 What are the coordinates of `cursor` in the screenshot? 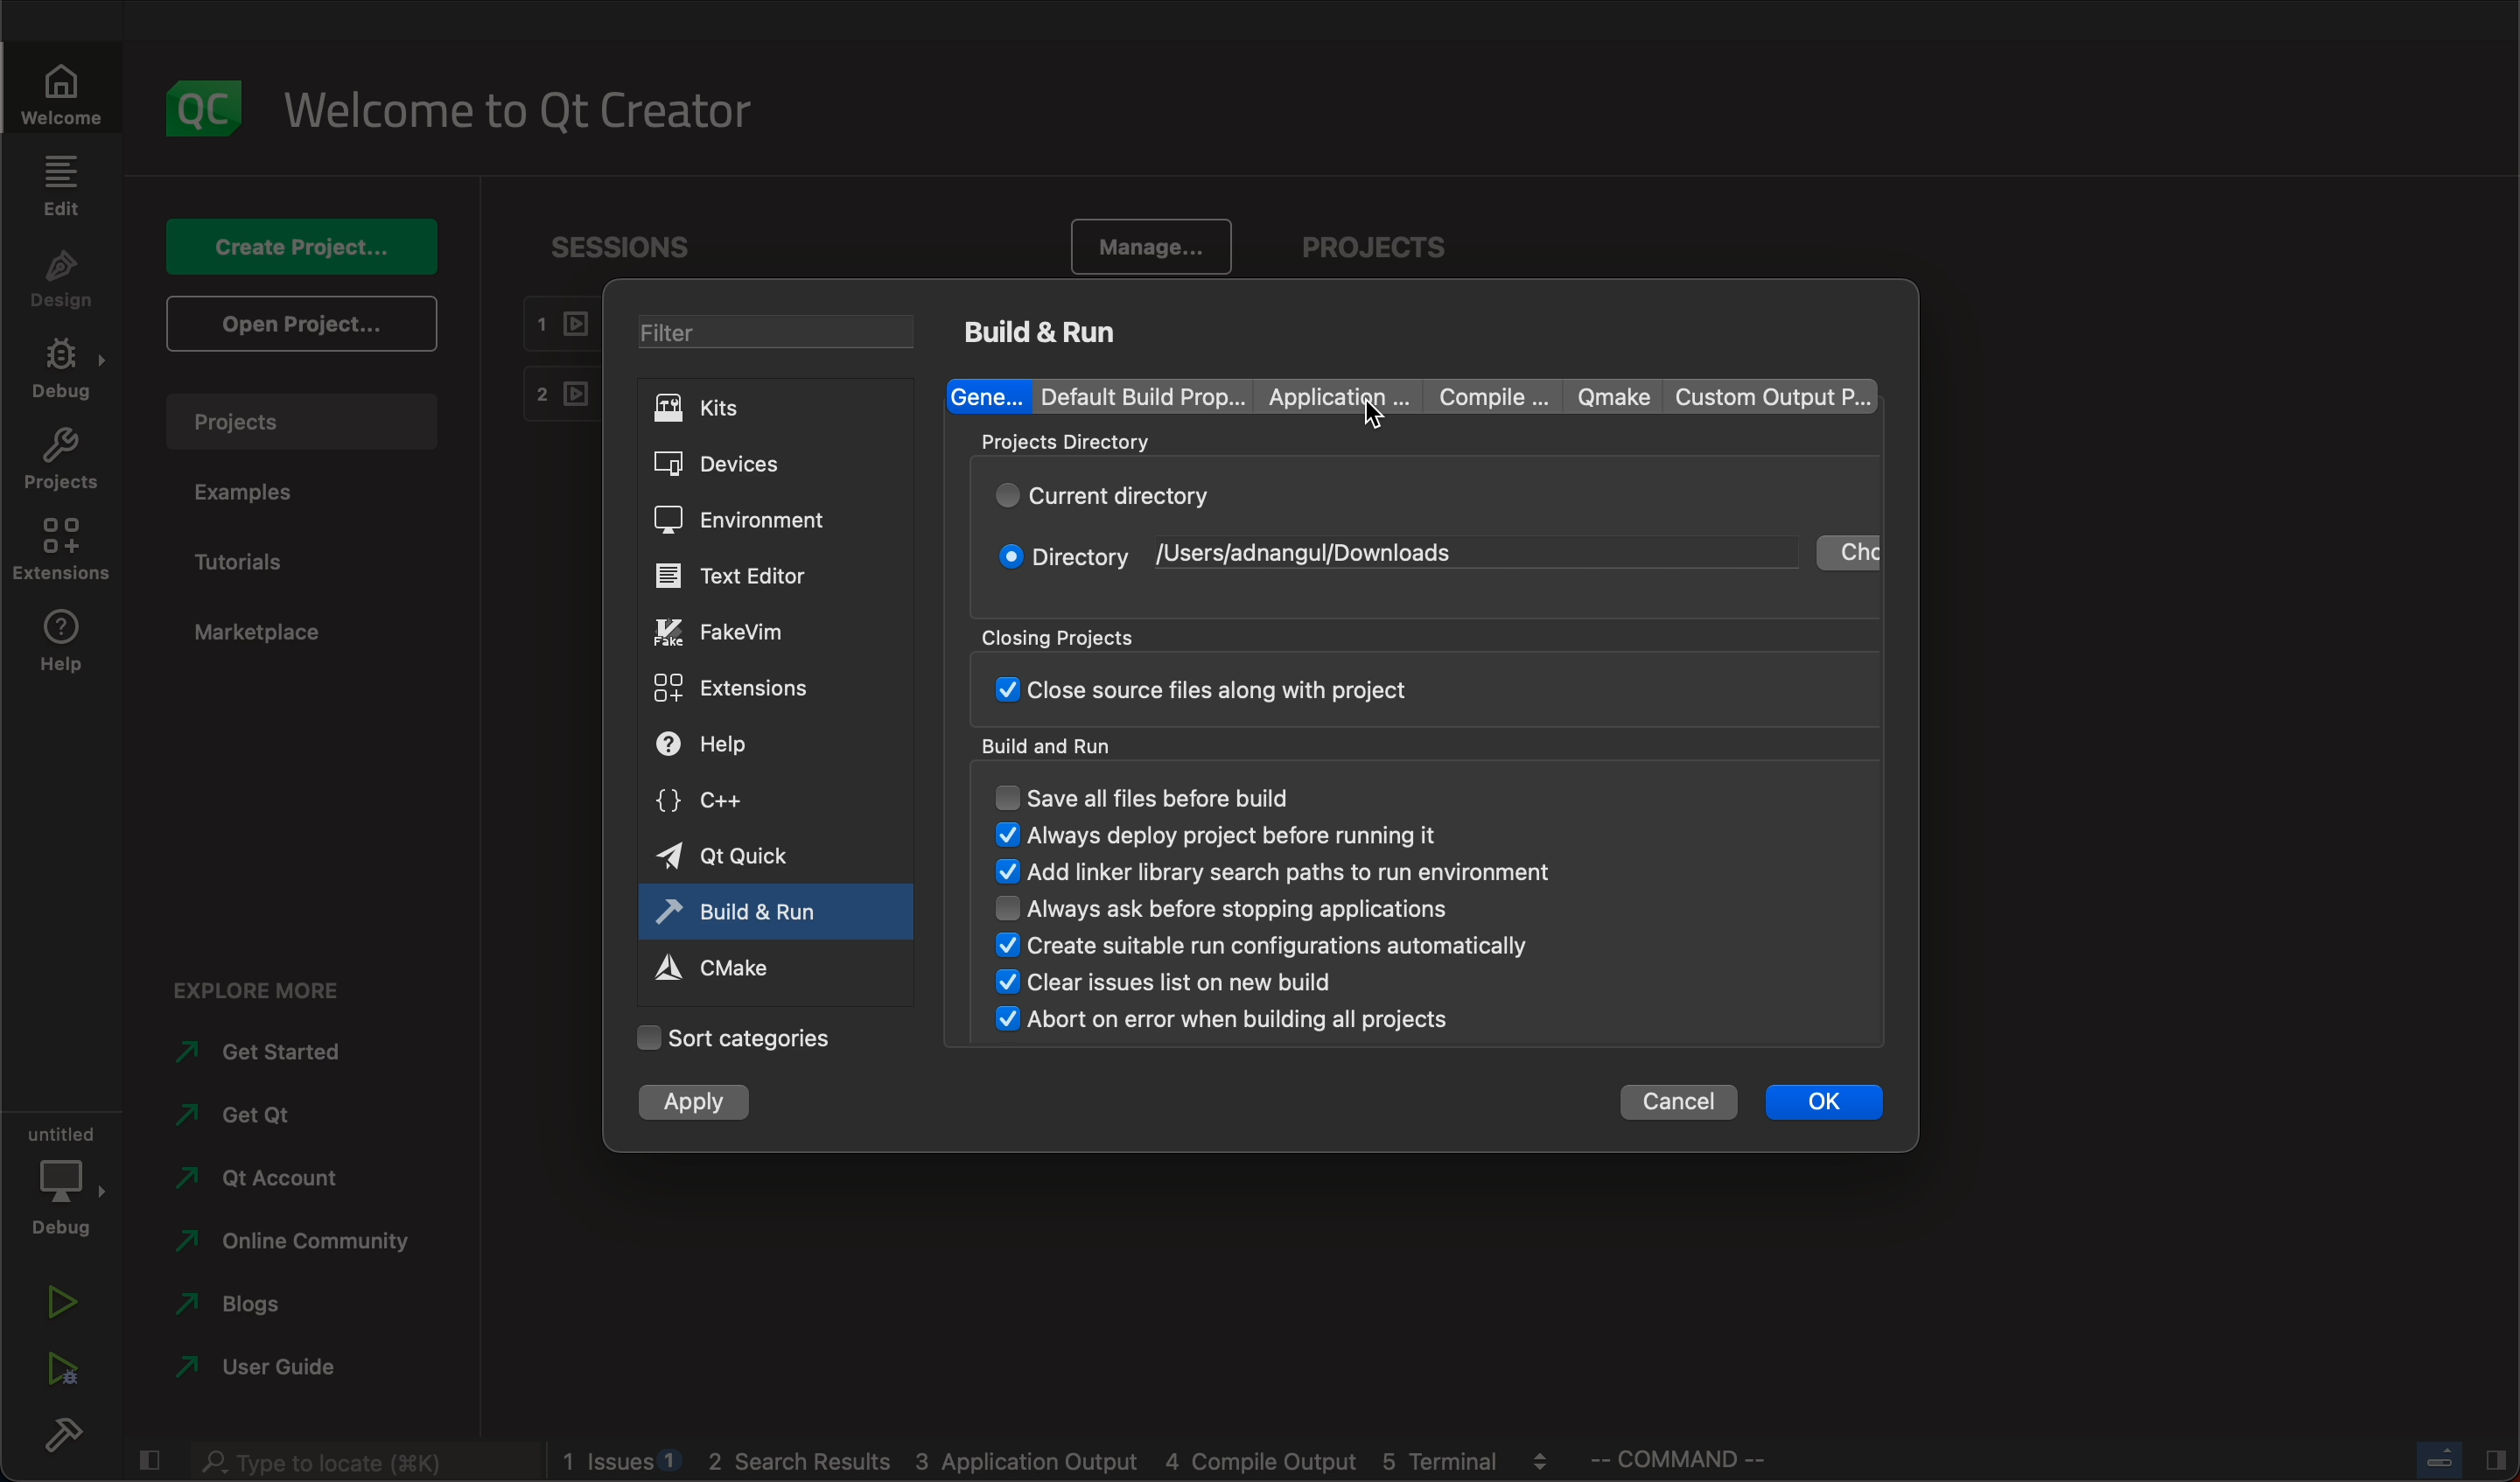 It's located at (1380, 422).